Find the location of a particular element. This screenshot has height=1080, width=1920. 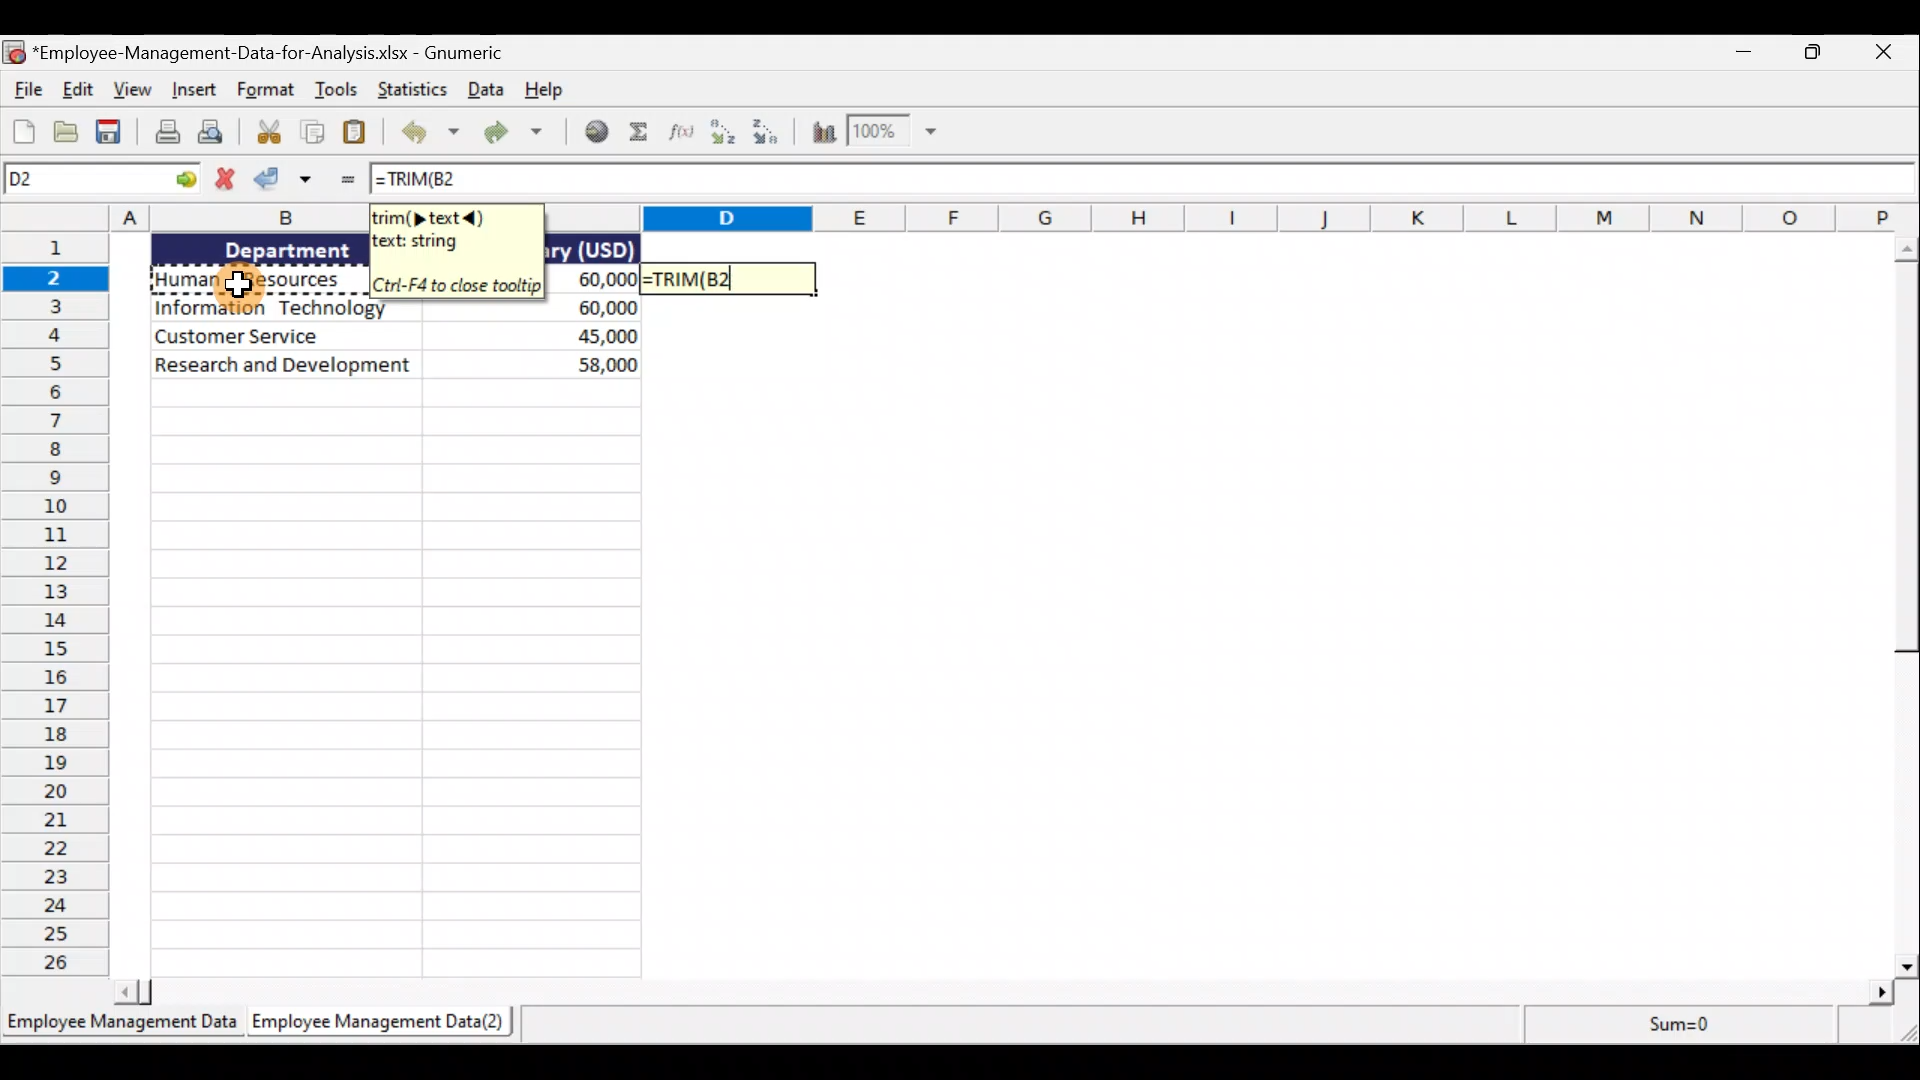

Minimise is located at coordinates (1741, 56).